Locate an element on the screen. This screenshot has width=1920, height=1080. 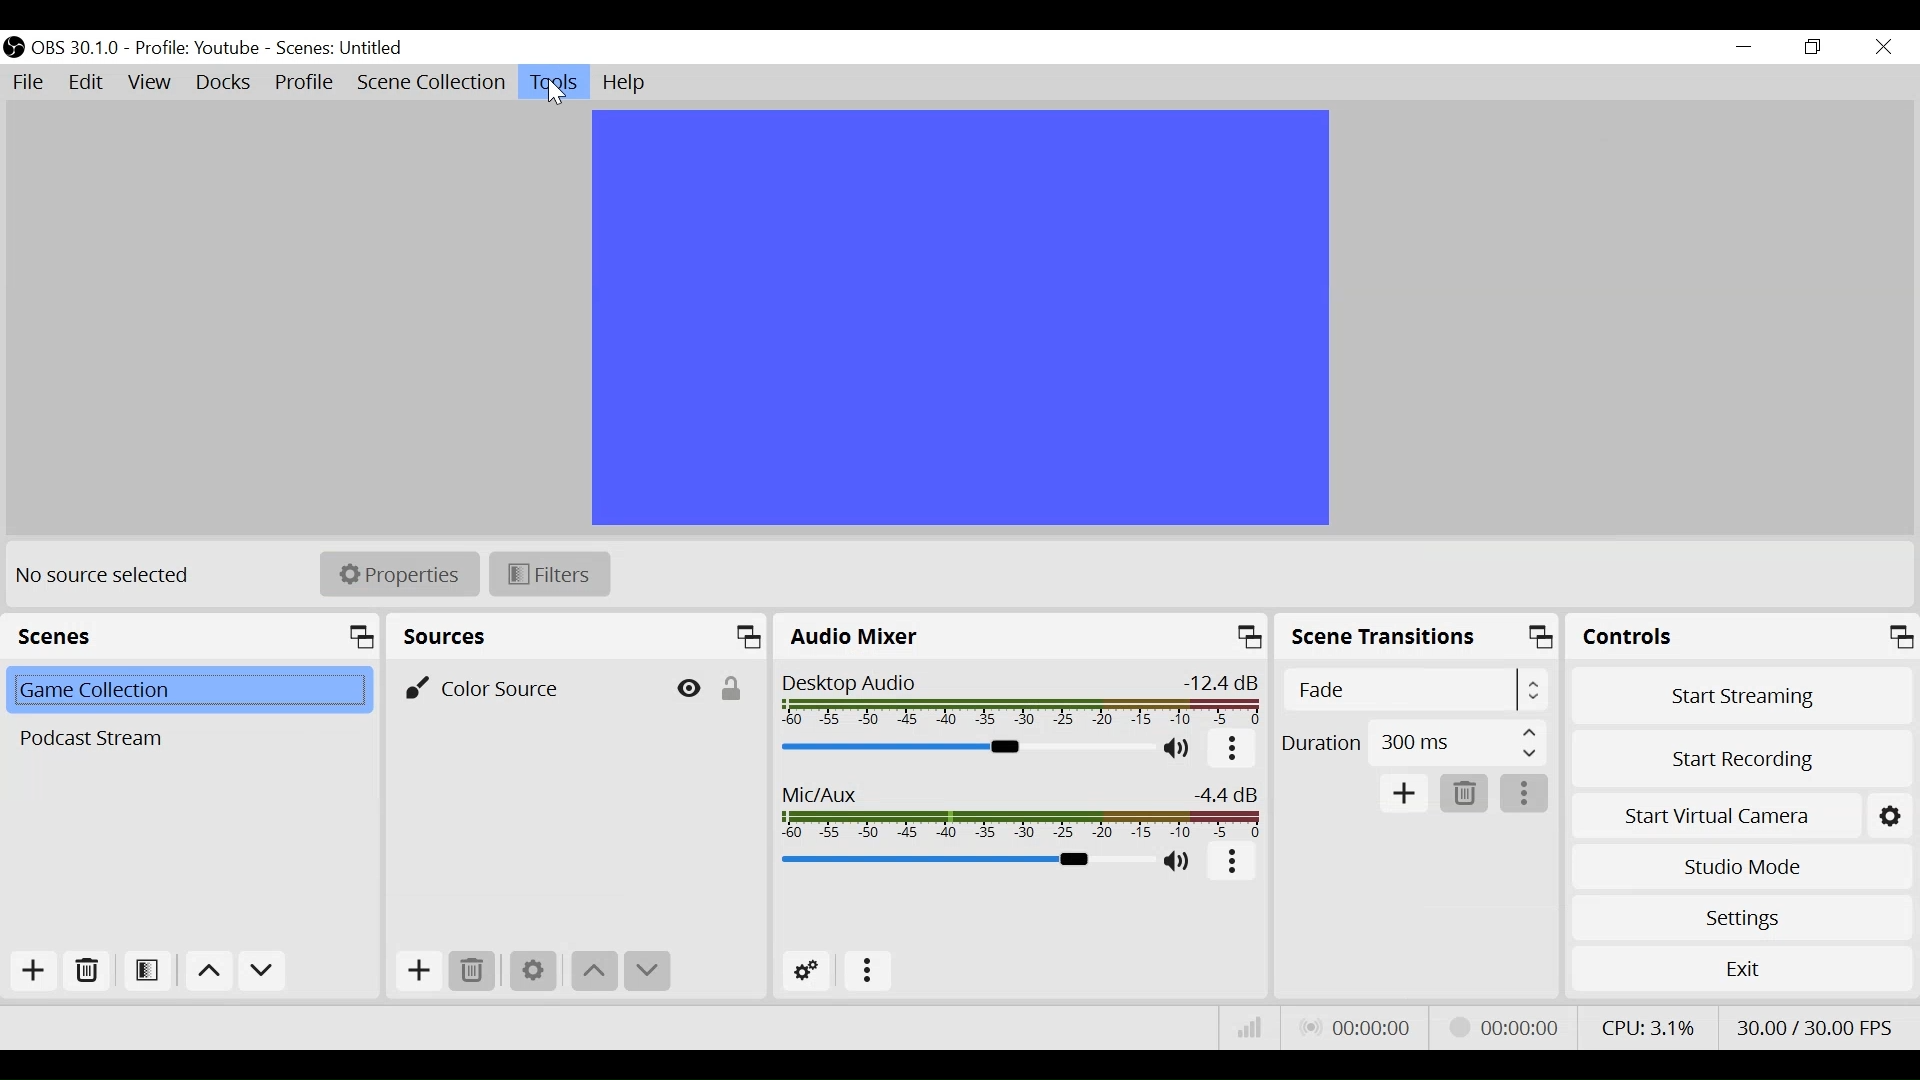
File is located at coordinates (29, 83).